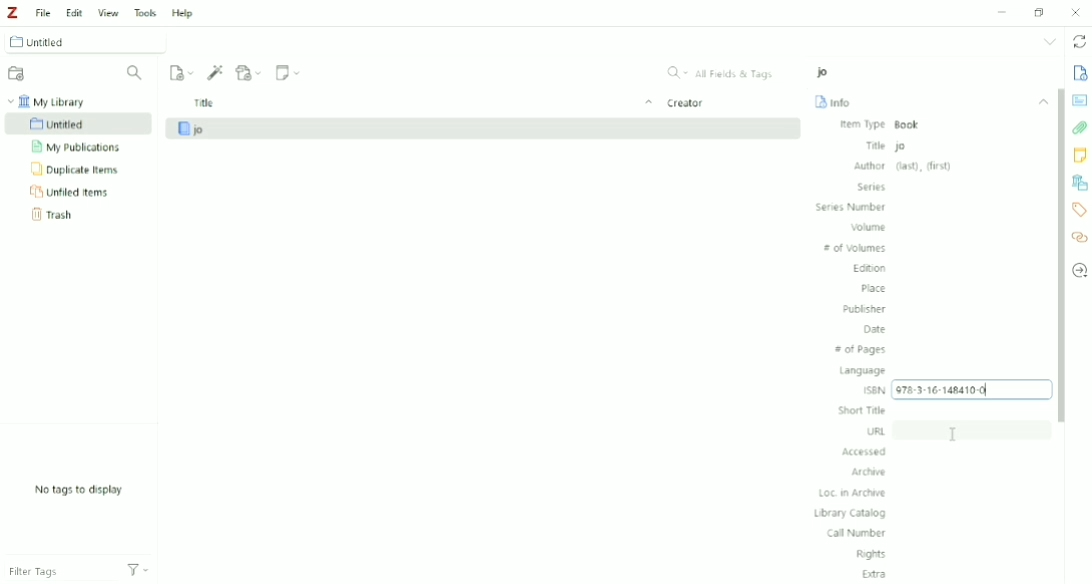 This screenshot has height=584, width=1092. What do you see at coordinates (289, 71) in the screenshot?
I see `New Note` at bounding box center [289, 71].